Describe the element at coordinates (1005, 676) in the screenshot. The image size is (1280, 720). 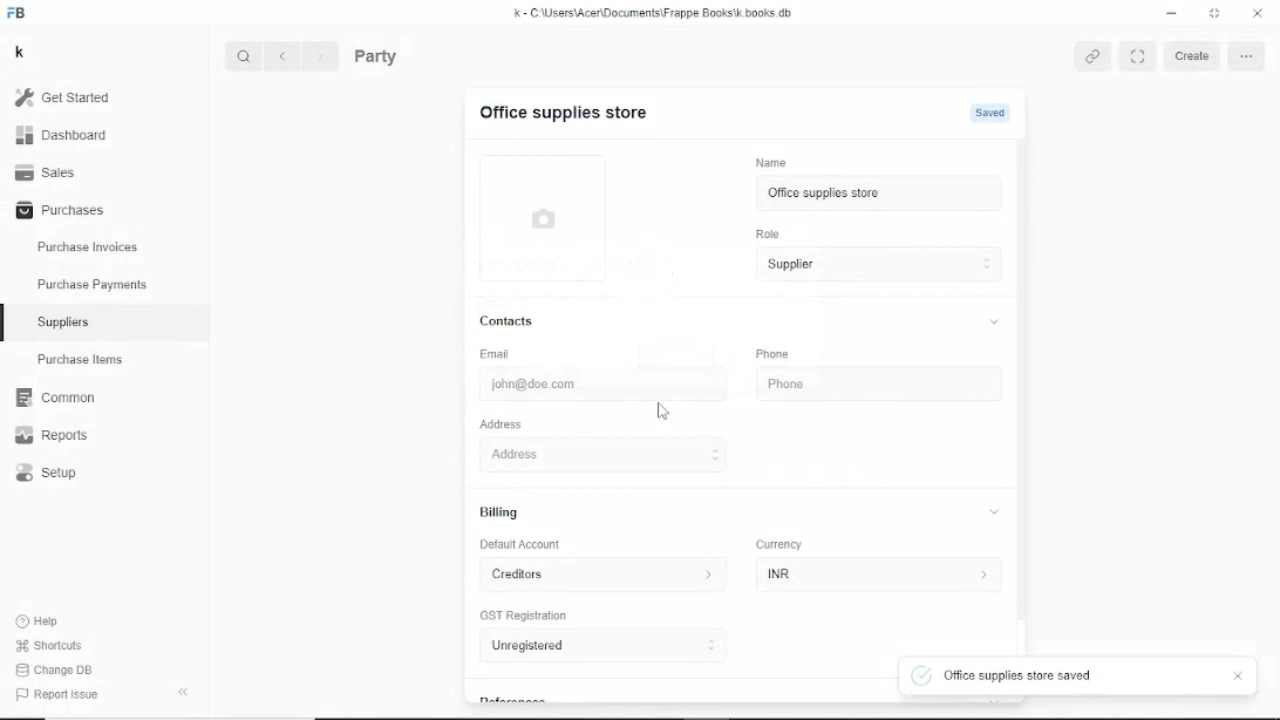
I see `Office supplies store saved` at that location.